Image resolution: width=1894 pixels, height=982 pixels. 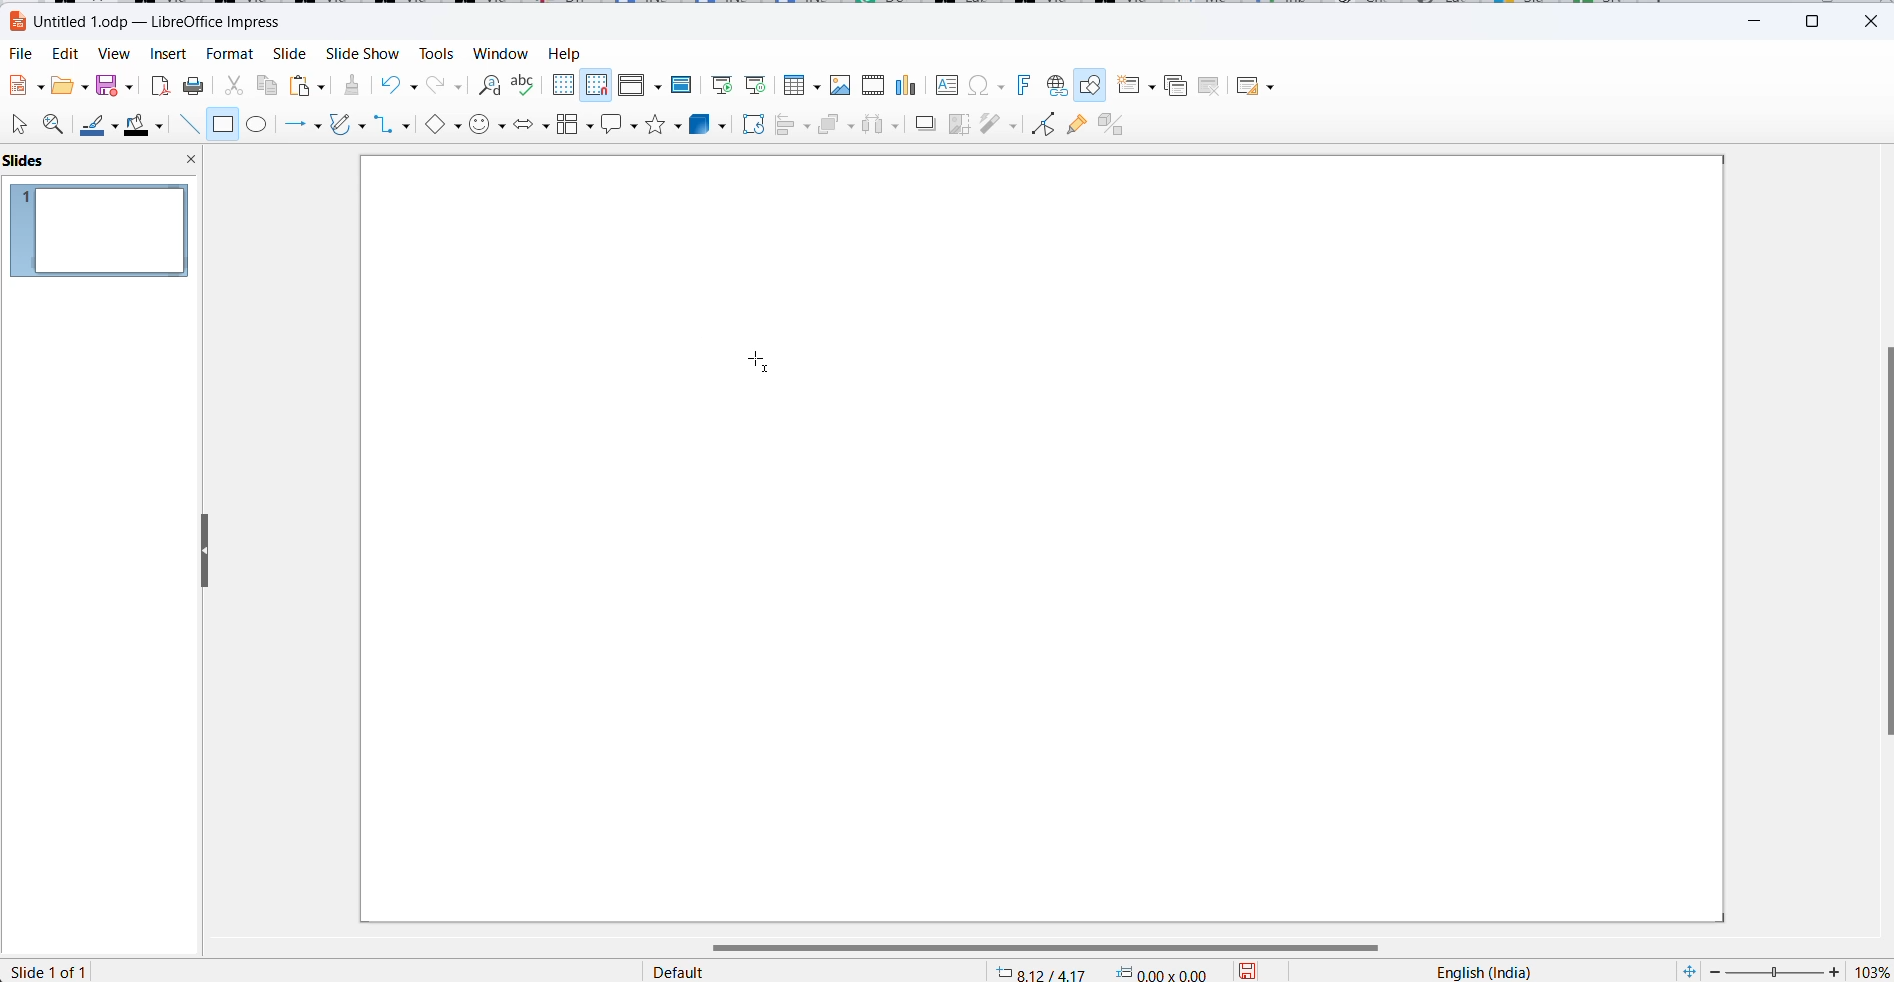 What do you see at coordinates (434, 54) in the screenshot?
I see `Tools` at bounding box center [434, 54].